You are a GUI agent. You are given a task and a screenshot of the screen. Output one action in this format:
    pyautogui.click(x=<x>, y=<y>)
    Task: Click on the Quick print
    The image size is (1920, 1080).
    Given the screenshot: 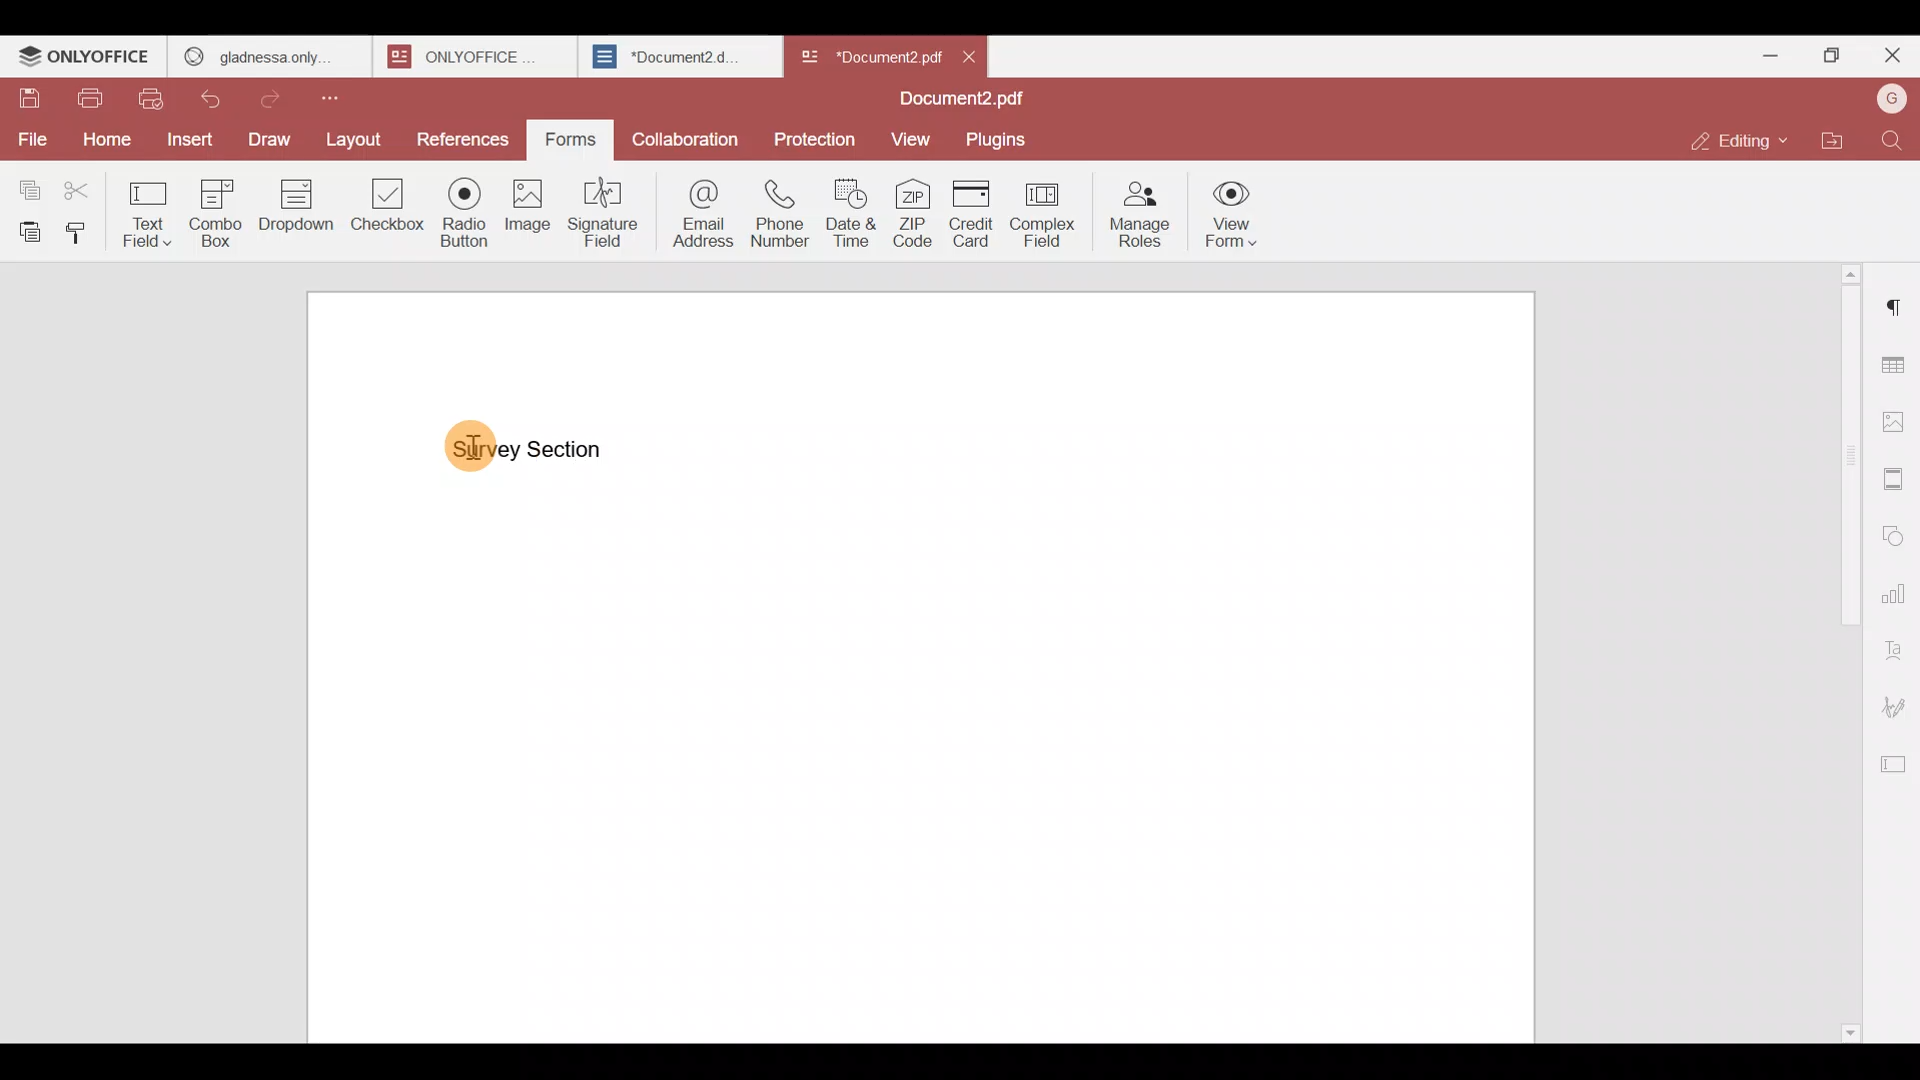 What is the action you would take?
    pyautogui.click(x=158, y=99)
    